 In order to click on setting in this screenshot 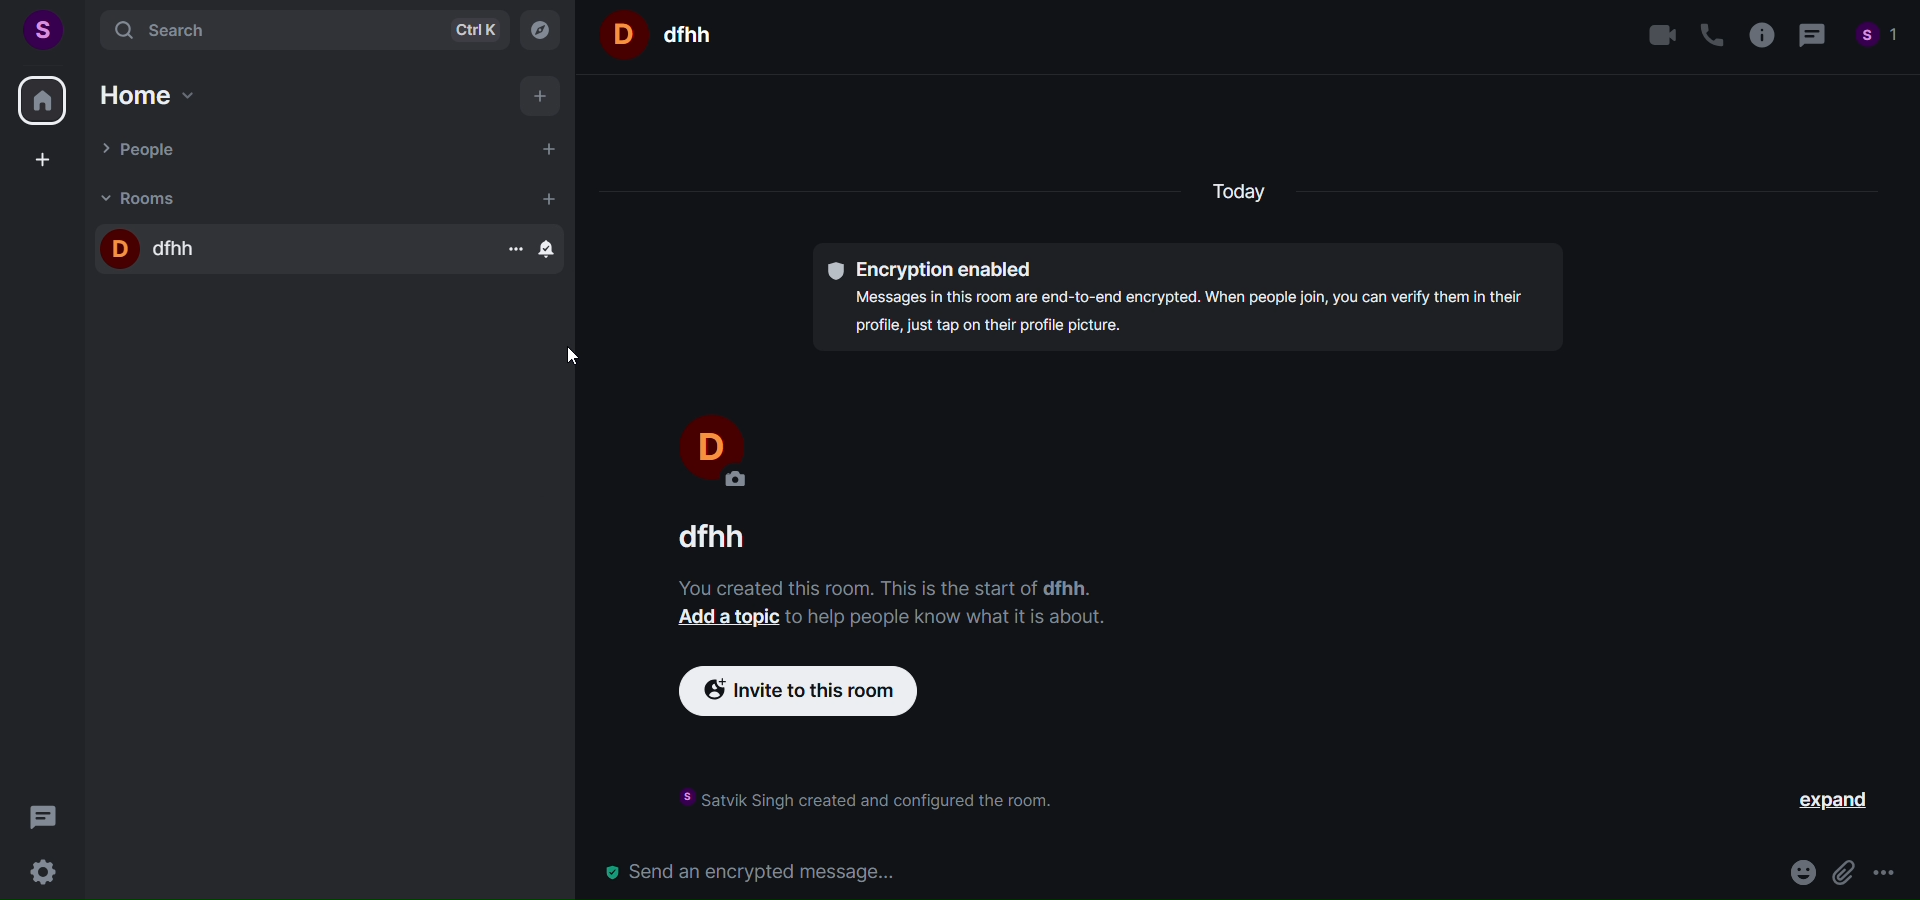, I will do `click(40, 872)`.